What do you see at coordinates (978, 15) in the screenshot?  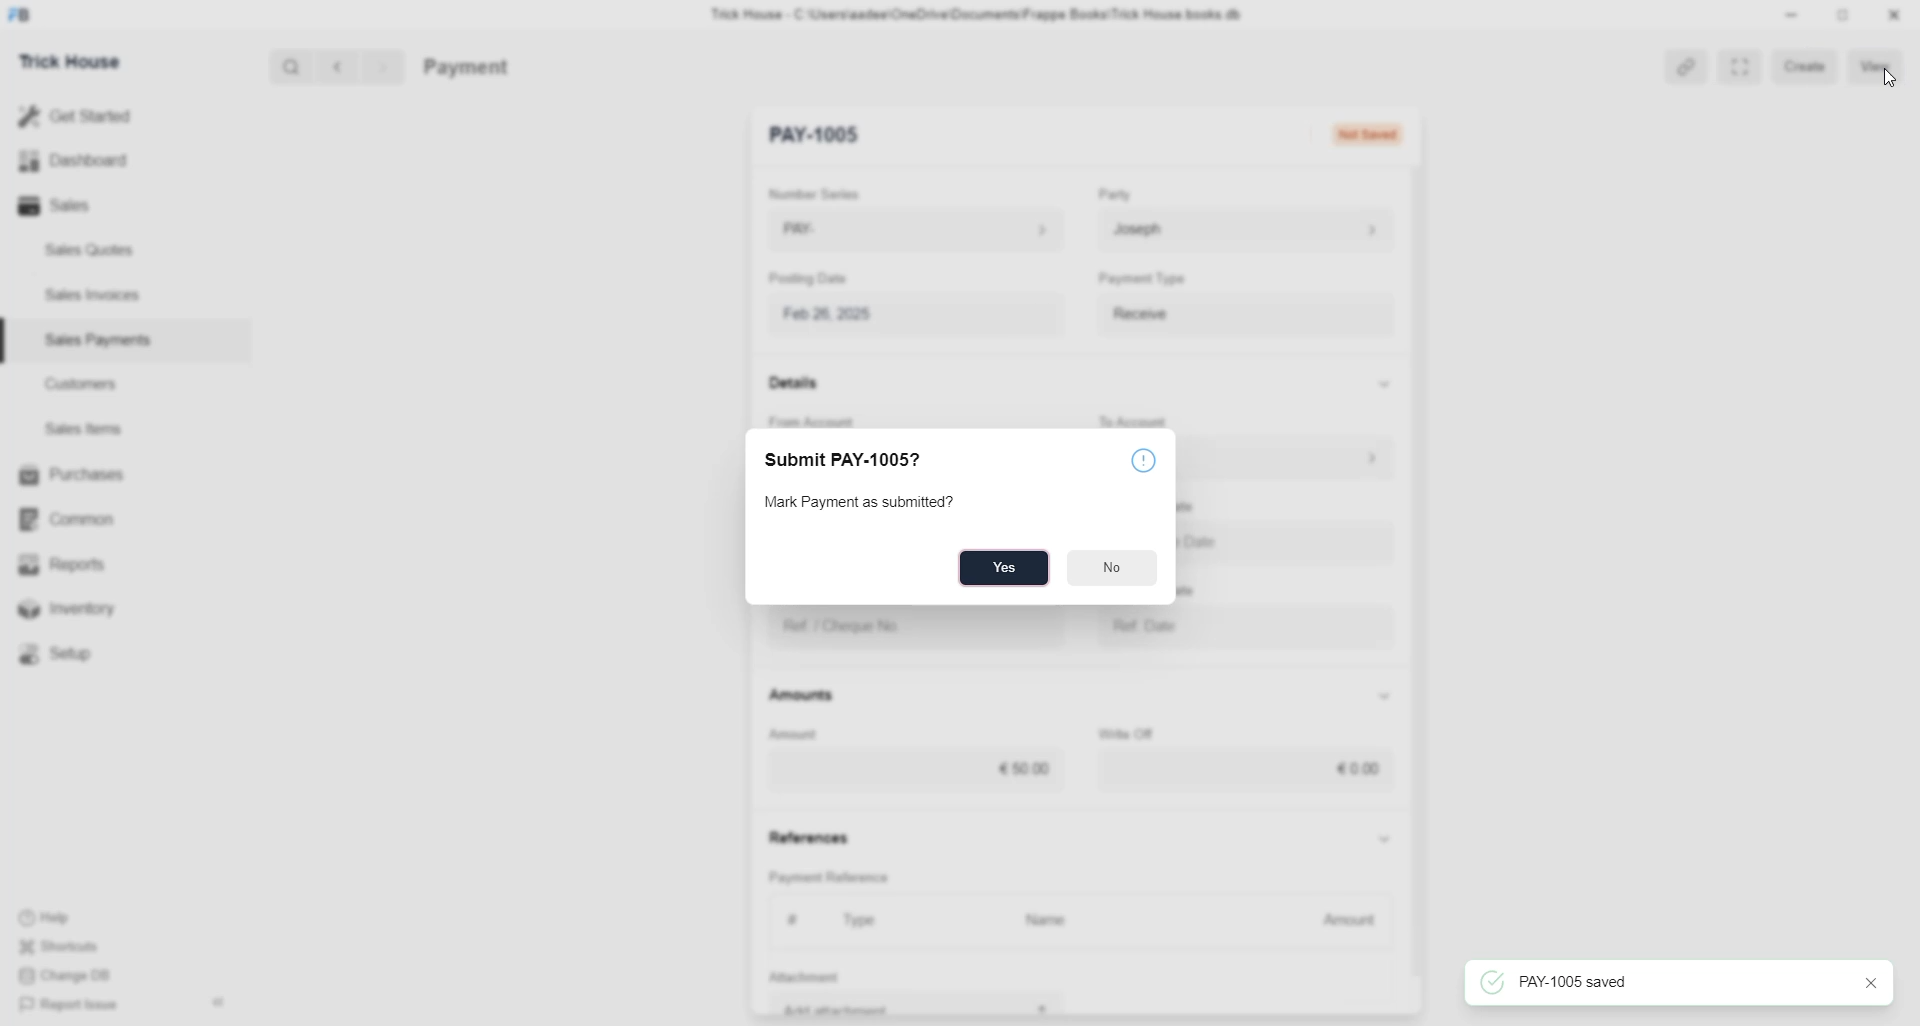 I see `Trick House - C:\Users\aadee\OneDrive\Documents\Frappe Books\Trick House books db` at bounding box center [978, 15].